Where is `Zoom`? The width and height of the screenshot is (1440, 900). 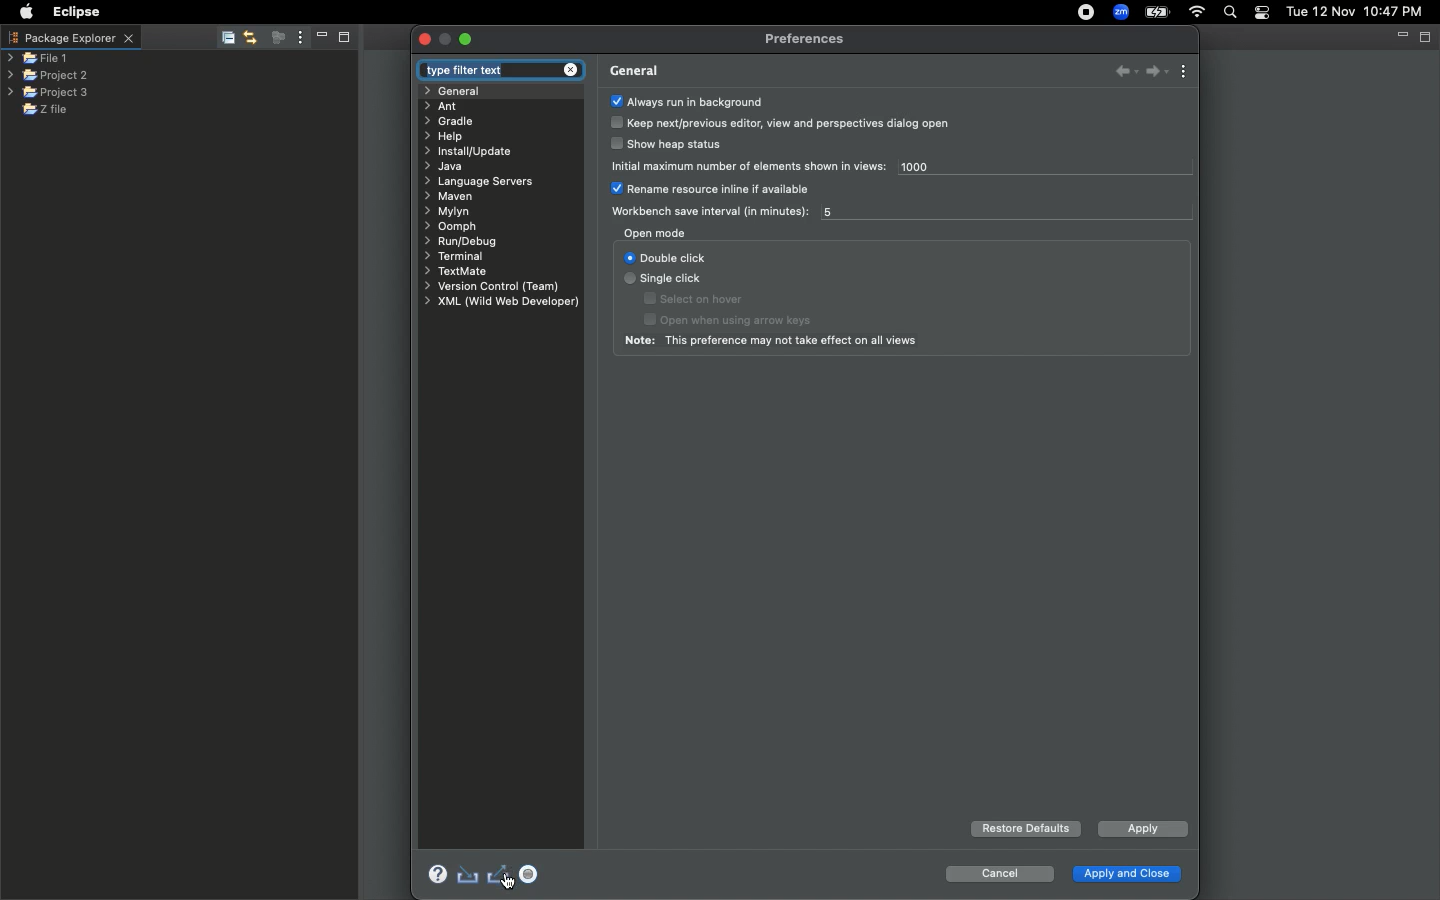
Zoom is located at coordinates (1120, 12).